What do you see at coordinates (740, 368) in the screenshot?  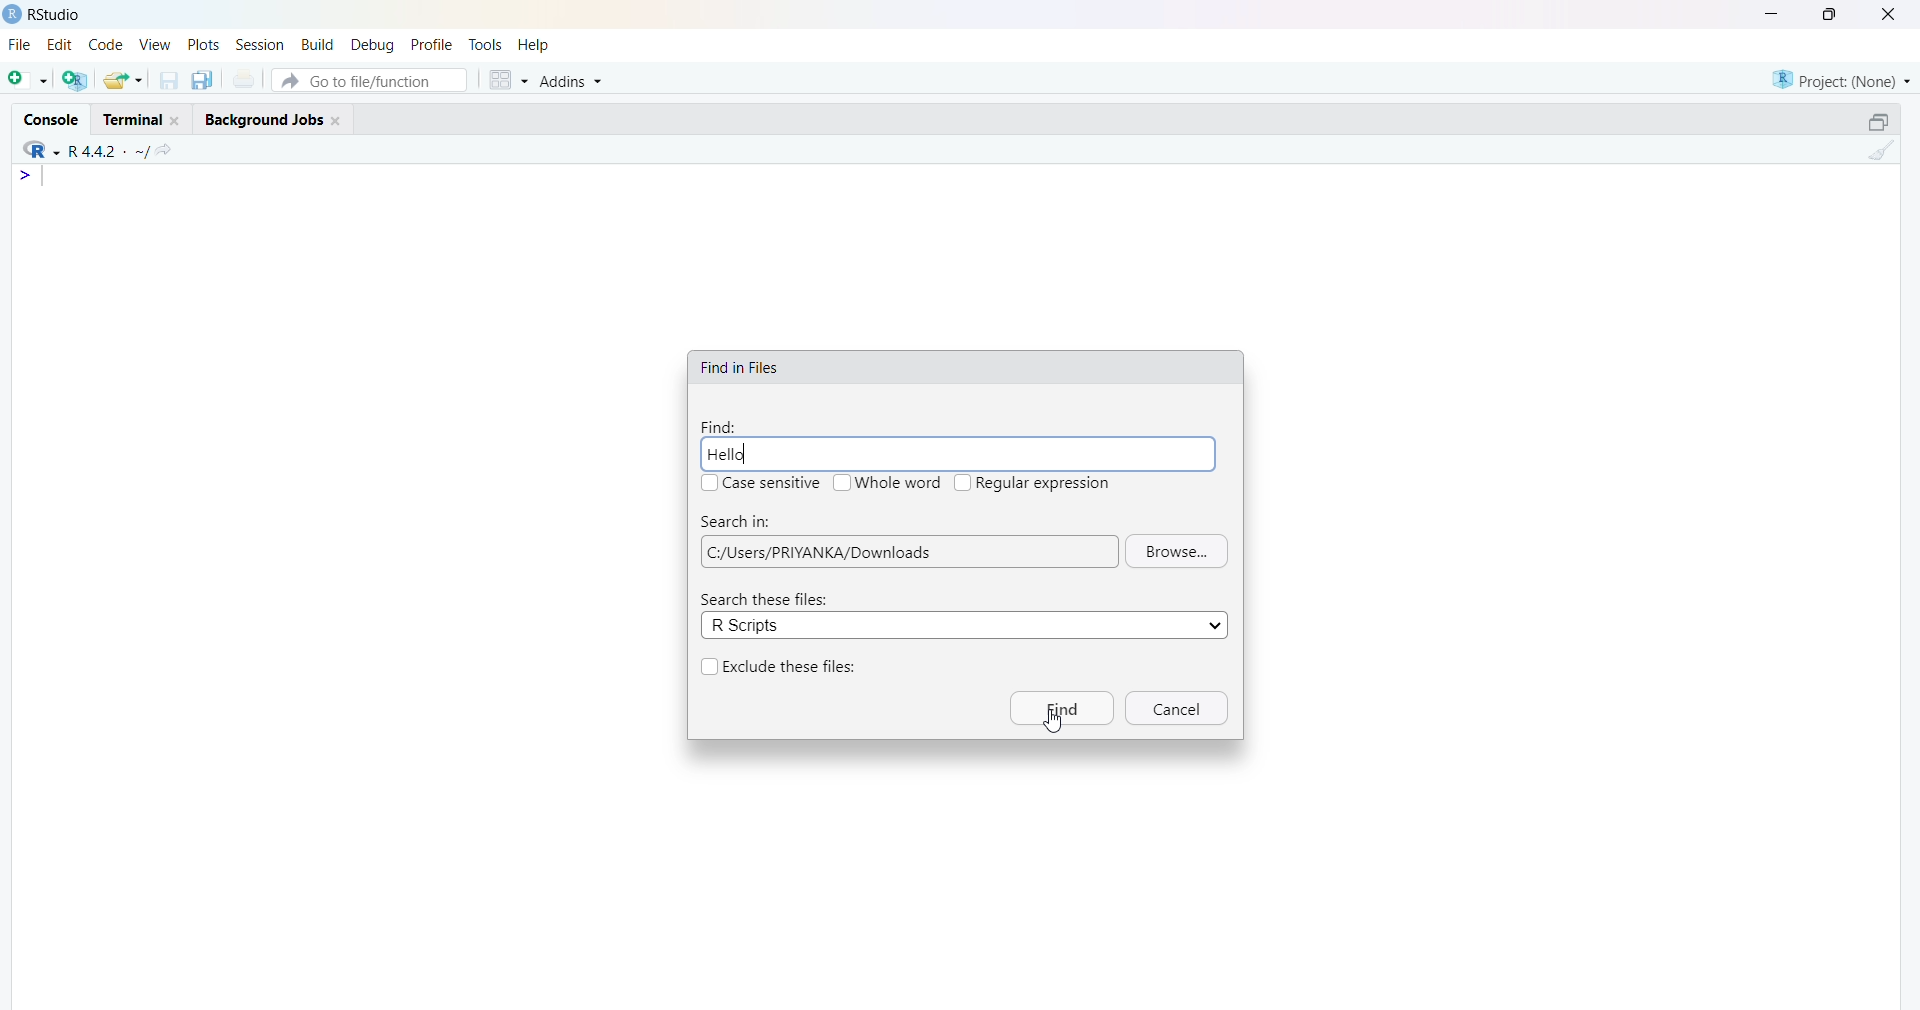 I see `Find in Files` at bounding box center [740, 368].